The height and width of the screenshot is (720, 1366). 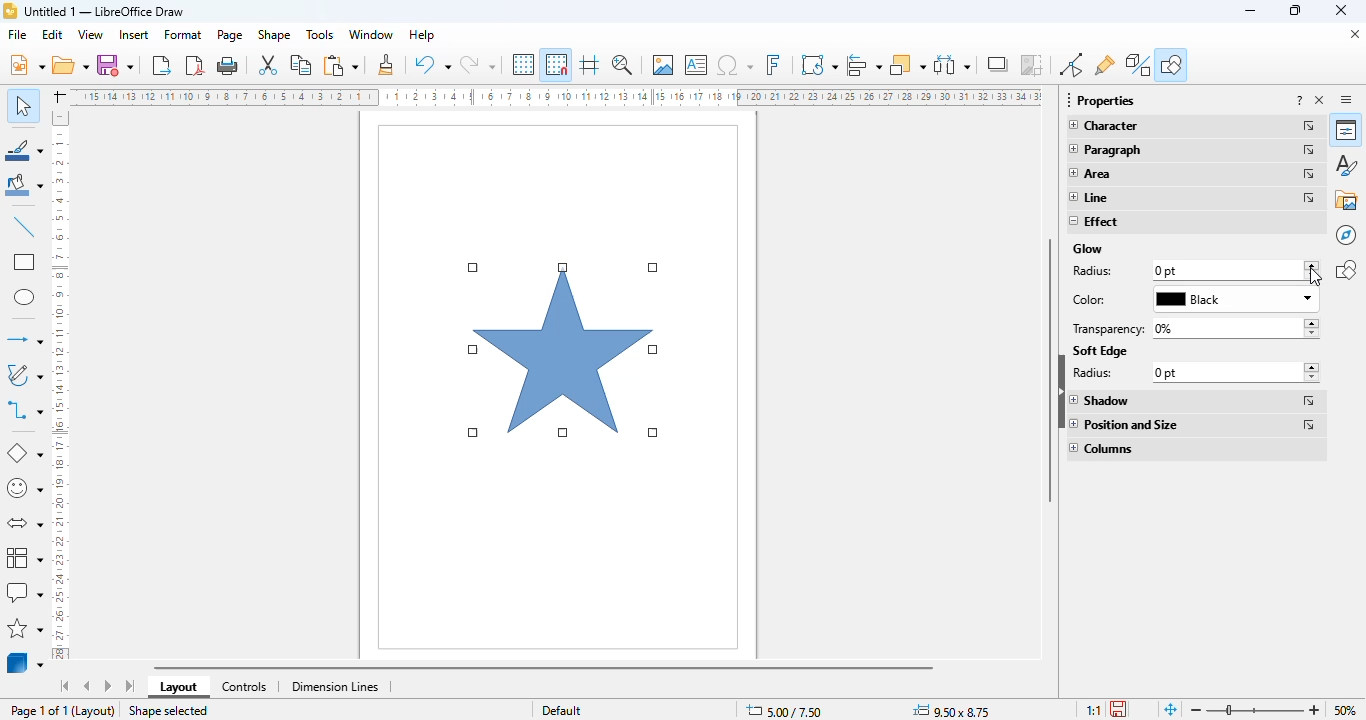 I want to click on page 1 of 1, so click(x=39, y=710).